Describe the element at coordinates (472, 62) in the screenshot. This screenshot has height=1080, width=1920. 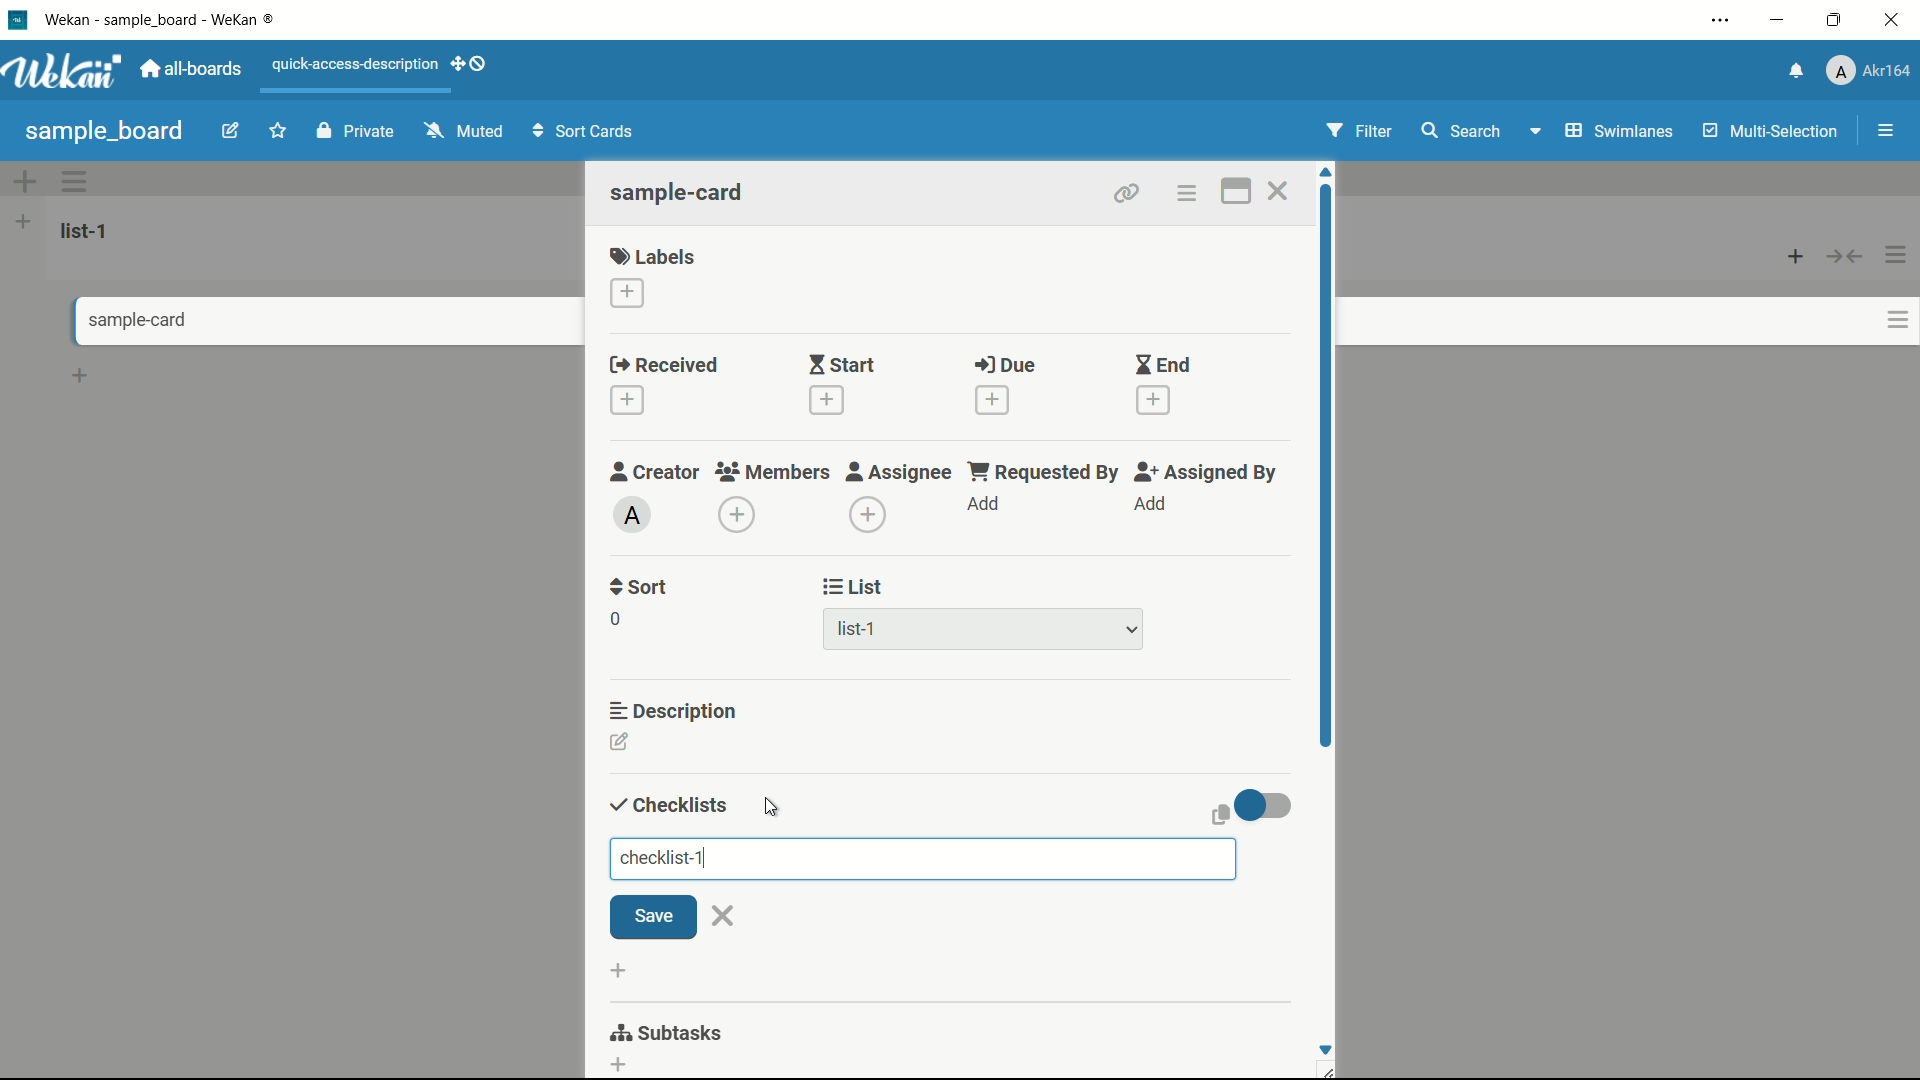
I see `show-desktop-drag-handles` at that location.